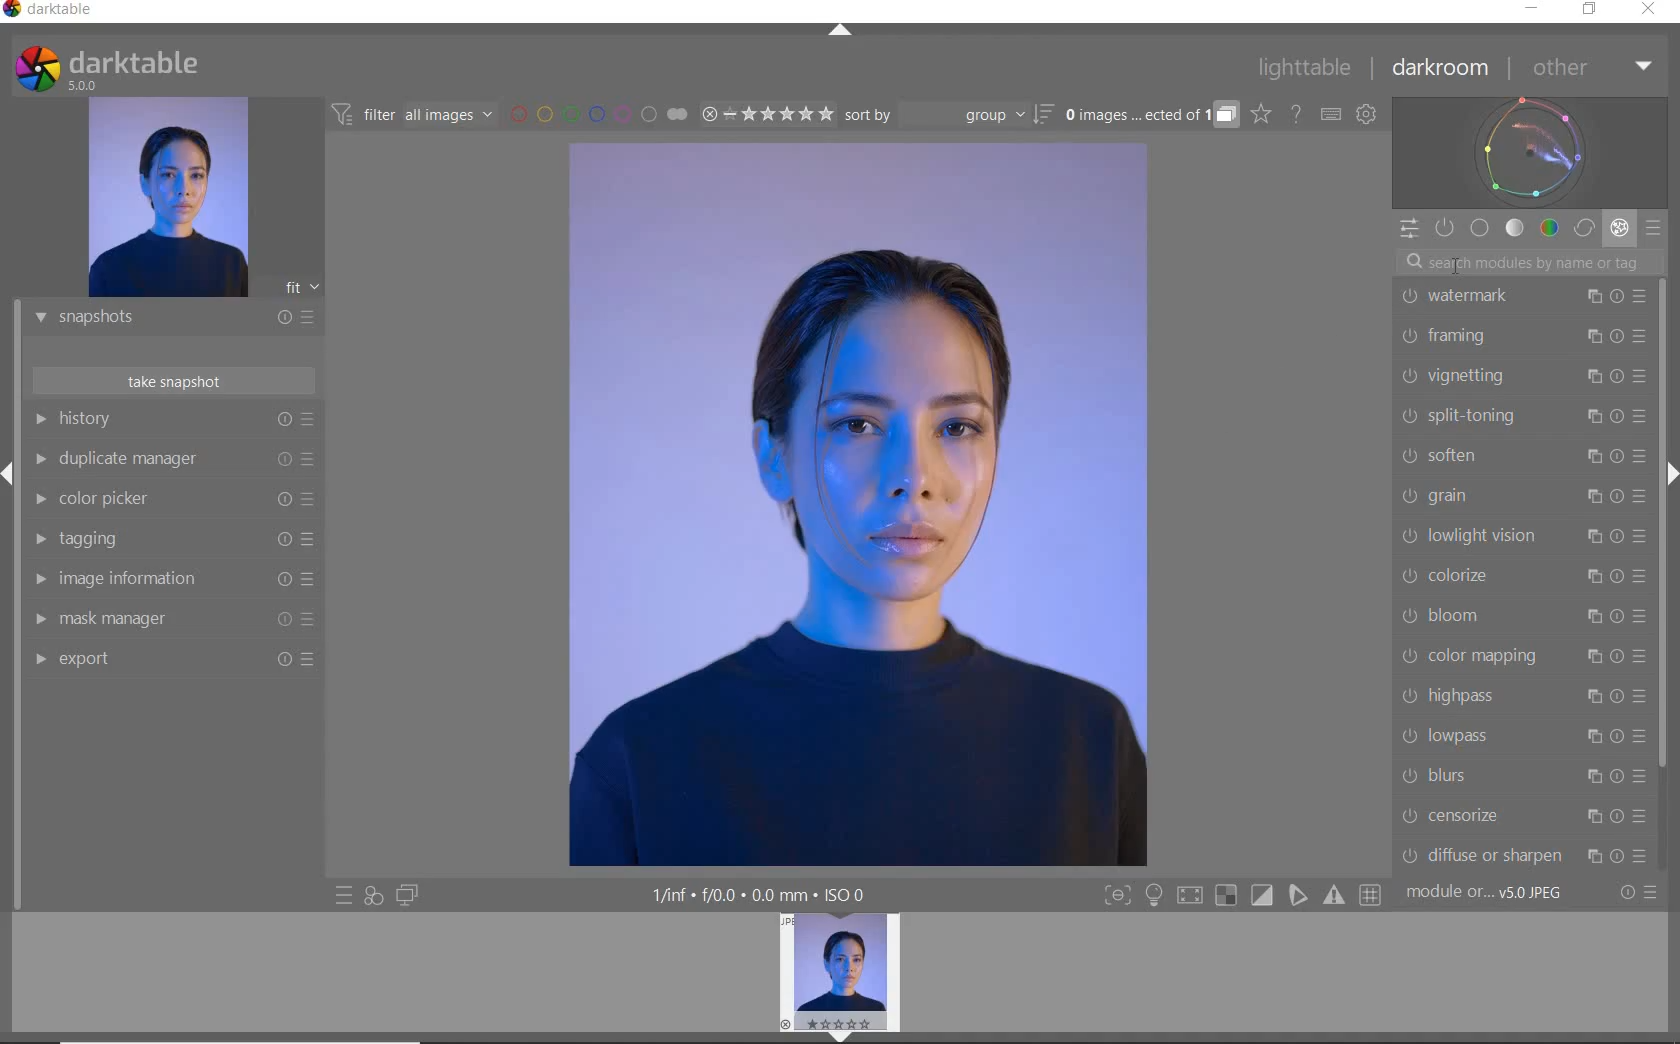 The height and width of the screenshot is (1044, 1680). I want to click on DISPLAY A SECOND DARKROOM IMAGE WINDOW, so click(407, 895).